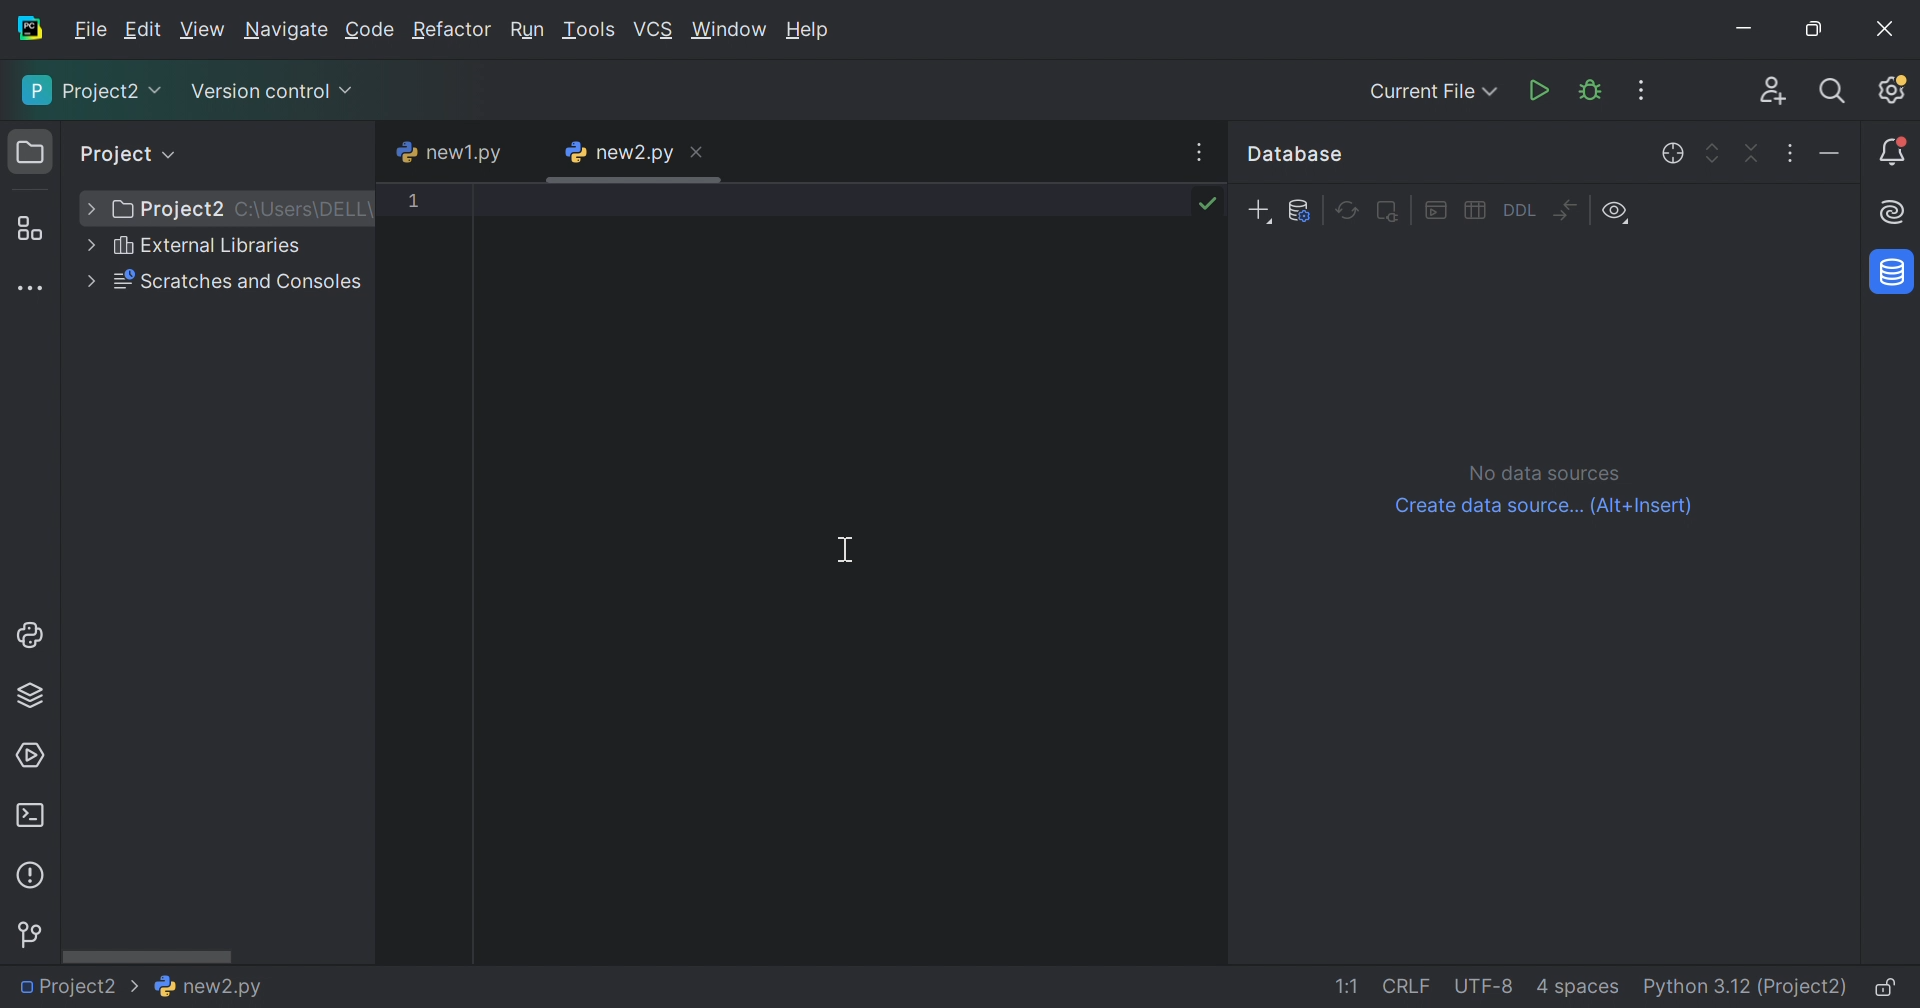 The width and height of the screenshot is (1920, 1008). What do you see at coordinates (91, 244) in the screenshot?
I see `More` at bounding box center [91, 244].